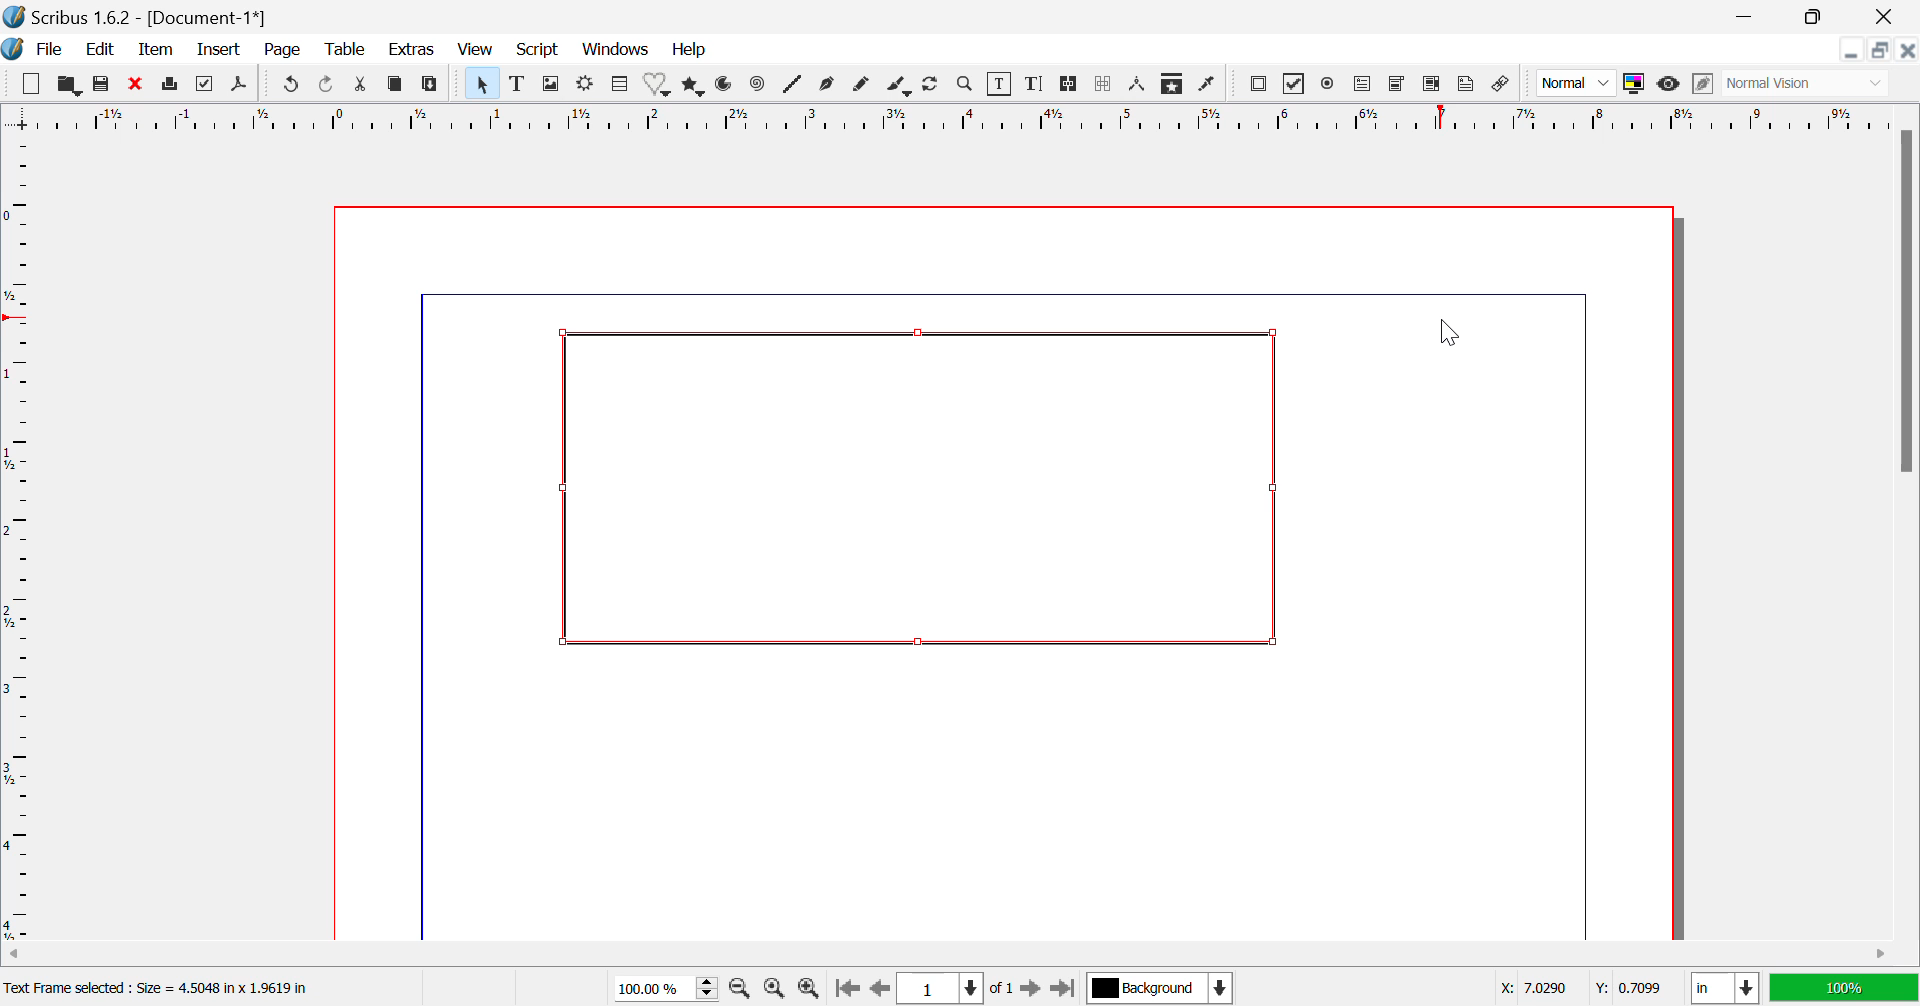  I want to click on Text Frame, so click(912, 489).